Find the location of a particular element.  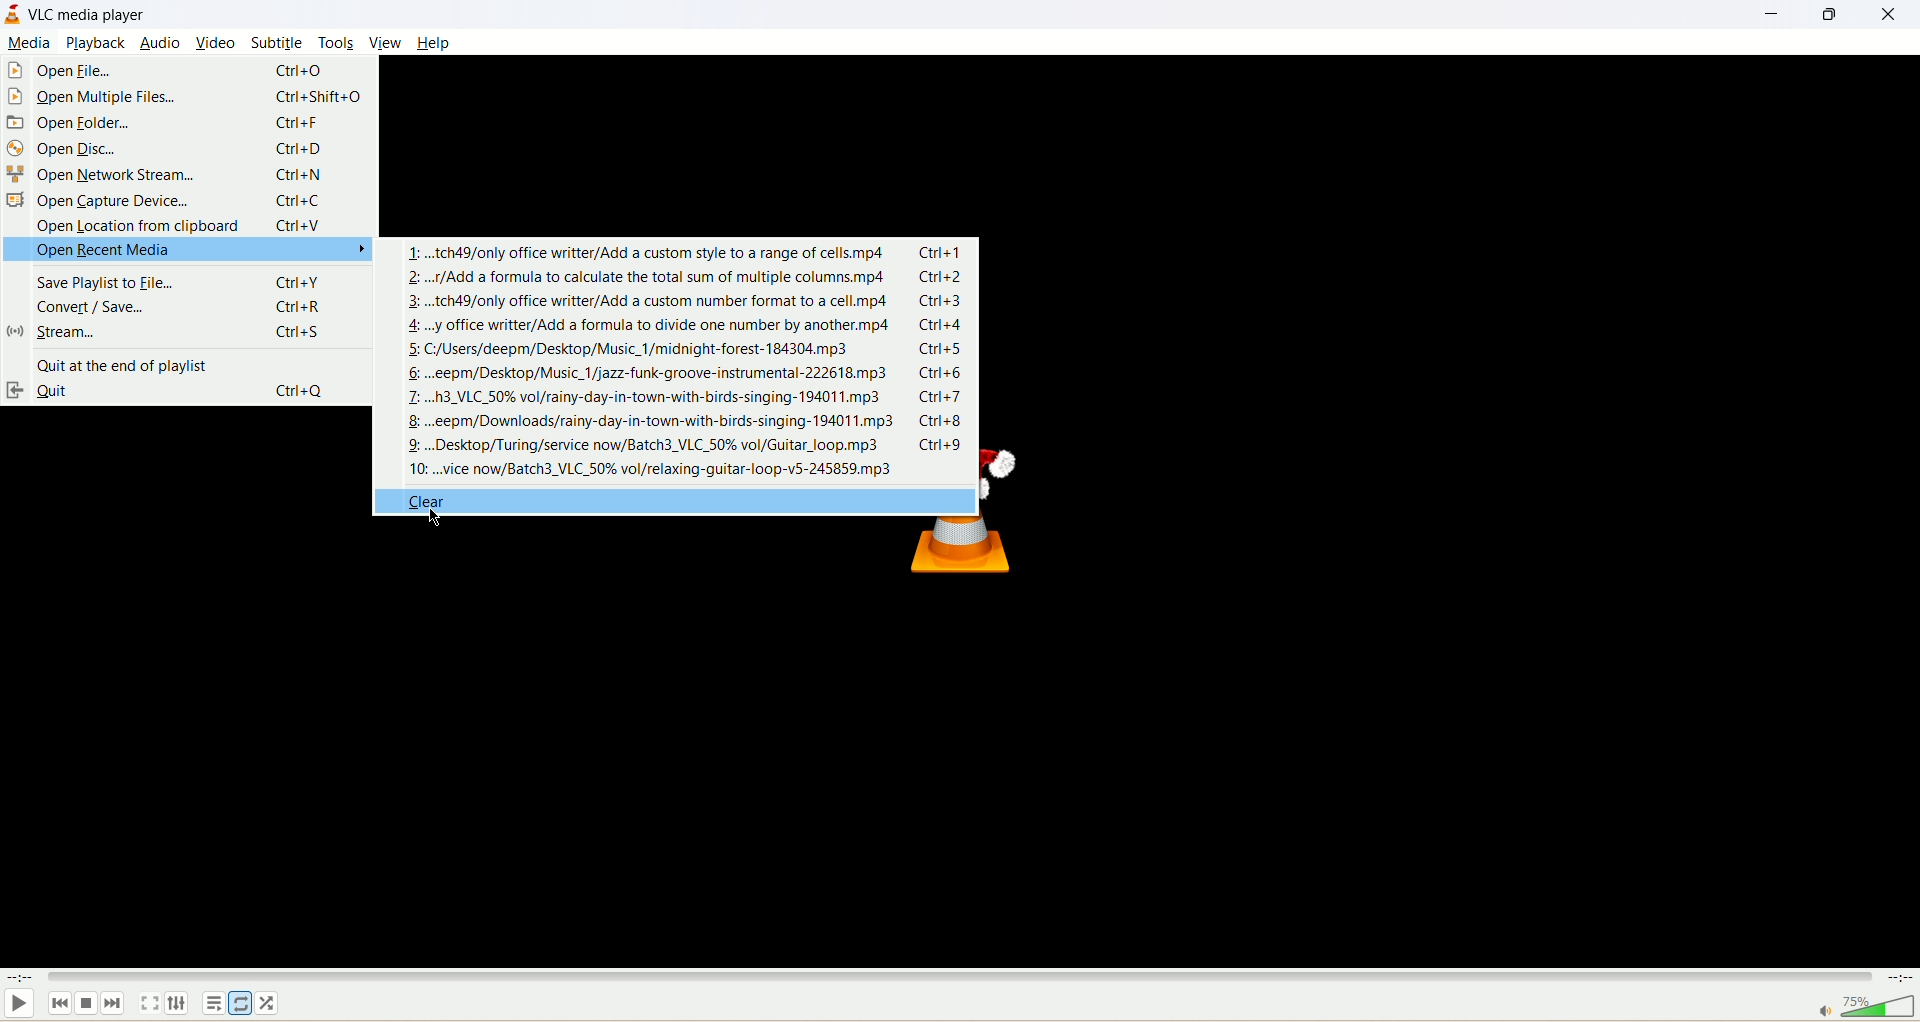

5: C/Users/deepm/Desktop/Music_1/midnight-forest-184304.mp3 is located at coordinates (633, 350).